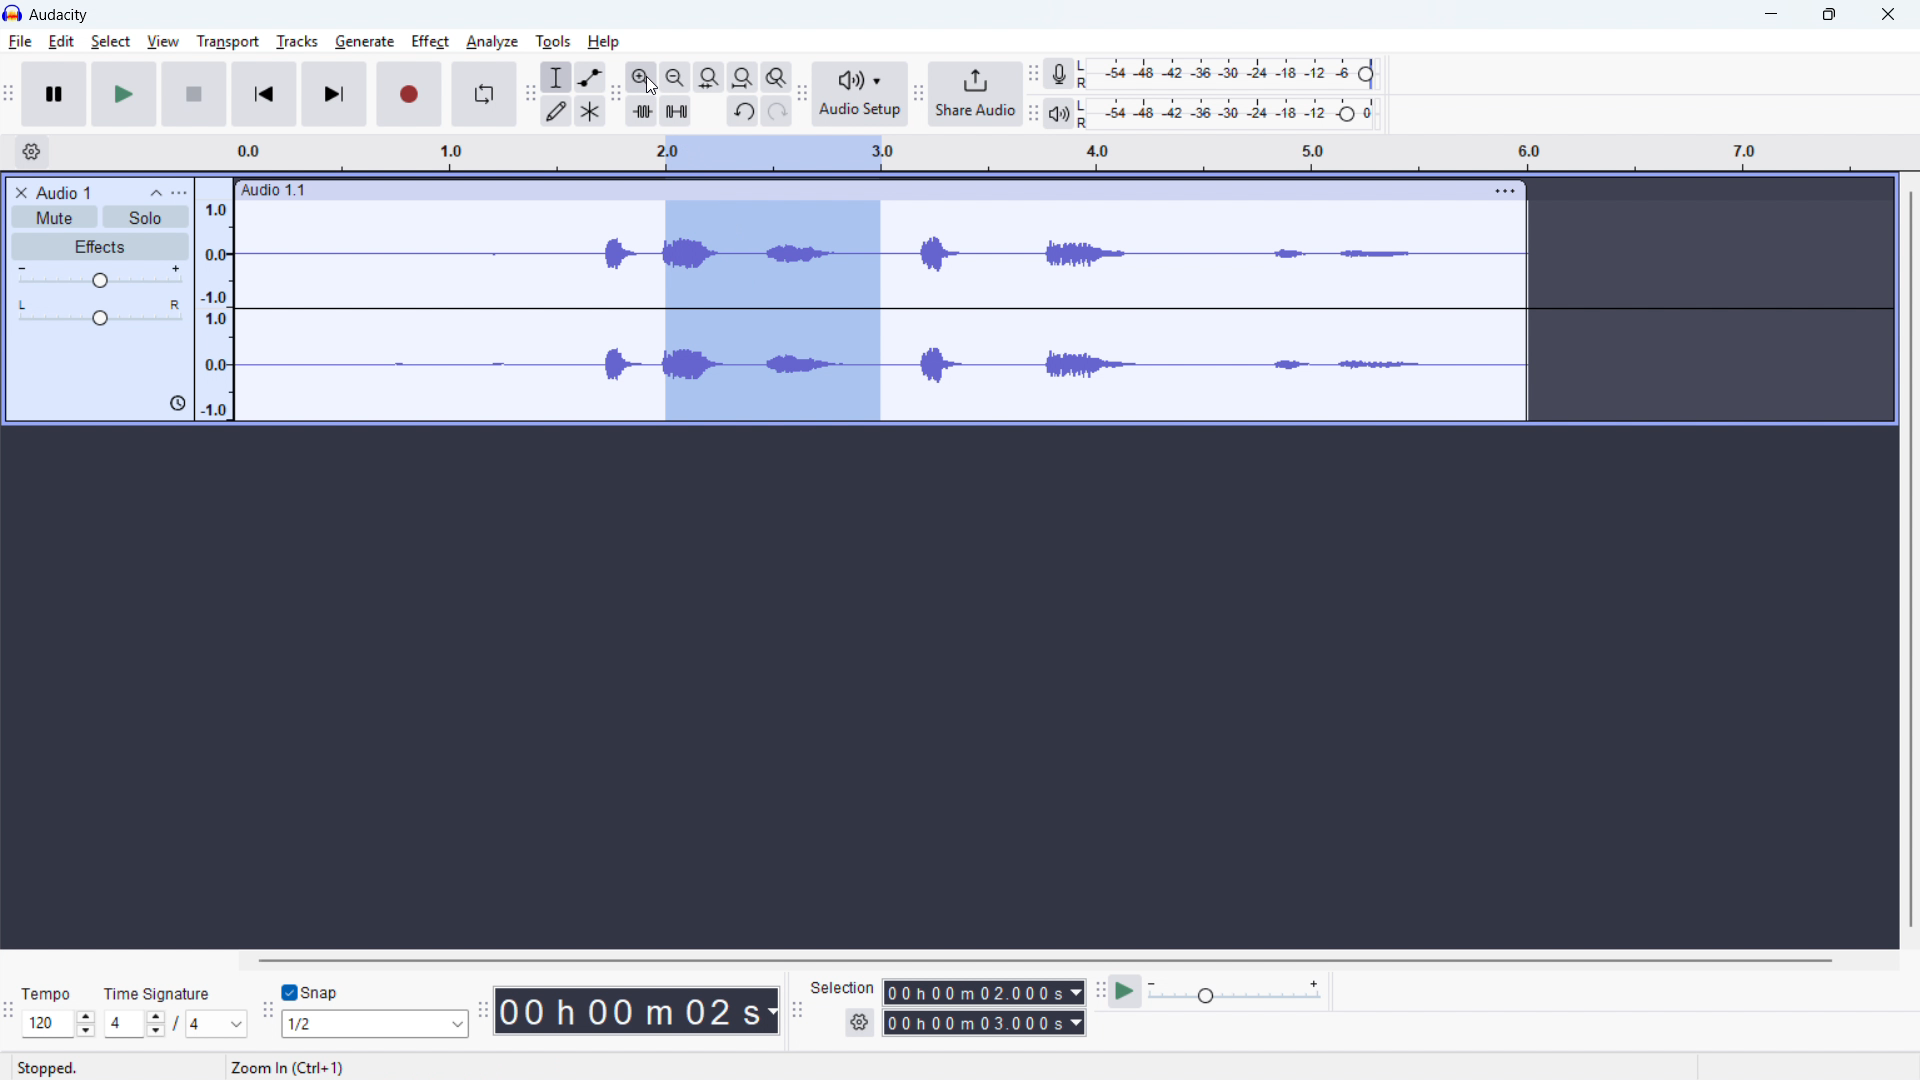 The width and height of the screenshot is (1920, 1080). Describe the element at coordinates (556, 76) in the screenshot. I see `Selection tool` at that location.